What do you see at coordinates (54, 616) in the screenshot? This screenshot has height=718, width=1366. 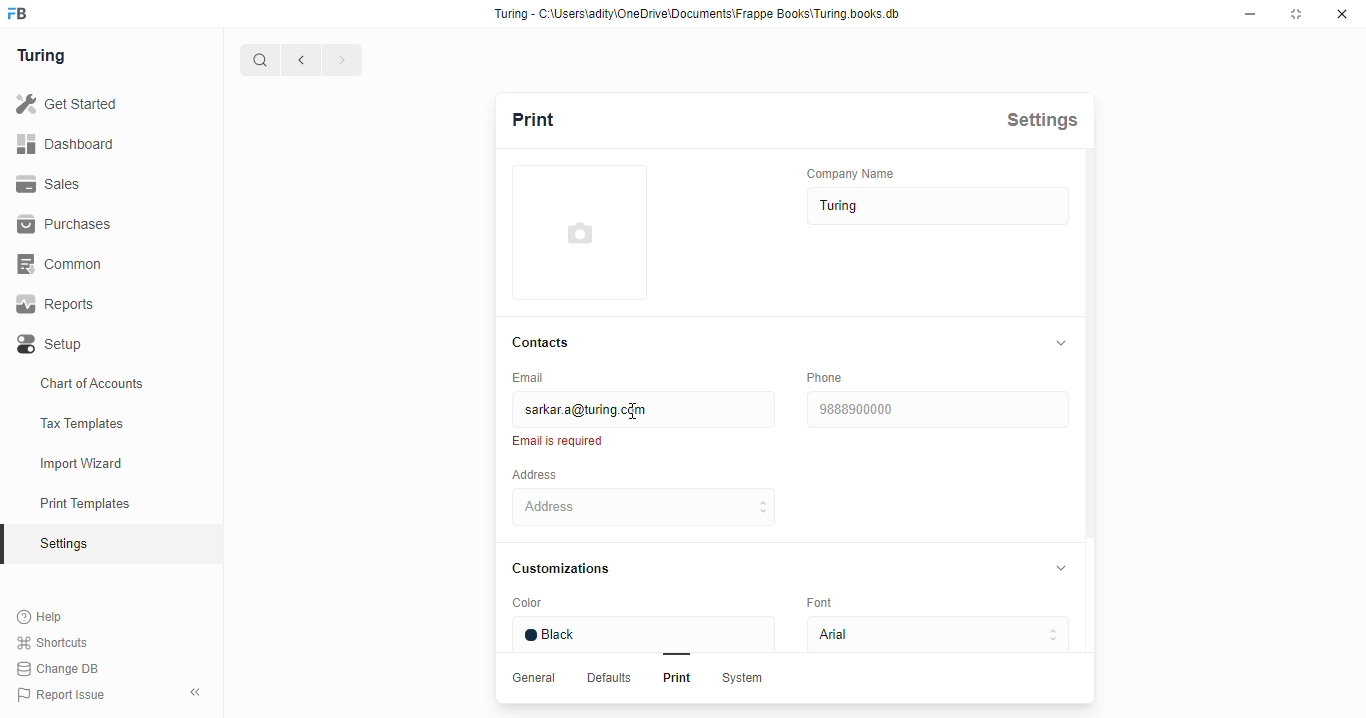 I see `Help` at bounding box center [54, 616].